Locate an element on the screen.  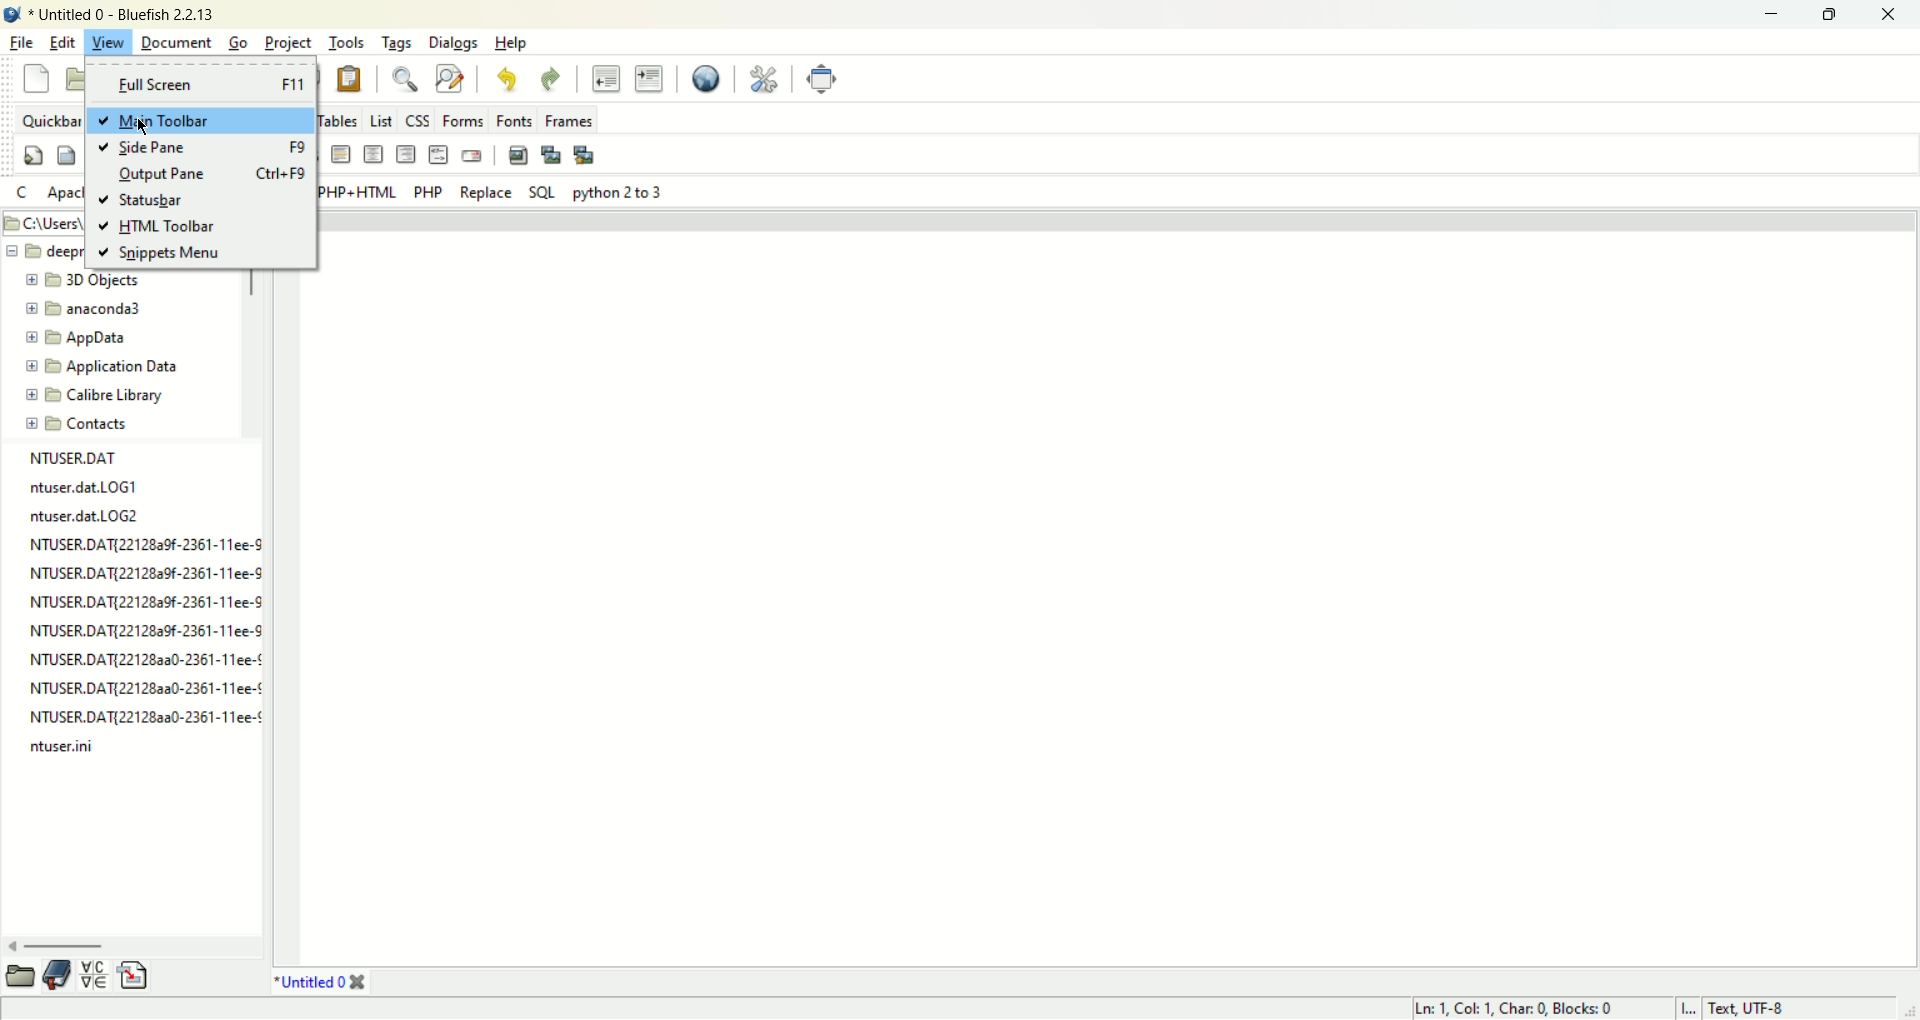
full screen is located at coordinates (820, 79).